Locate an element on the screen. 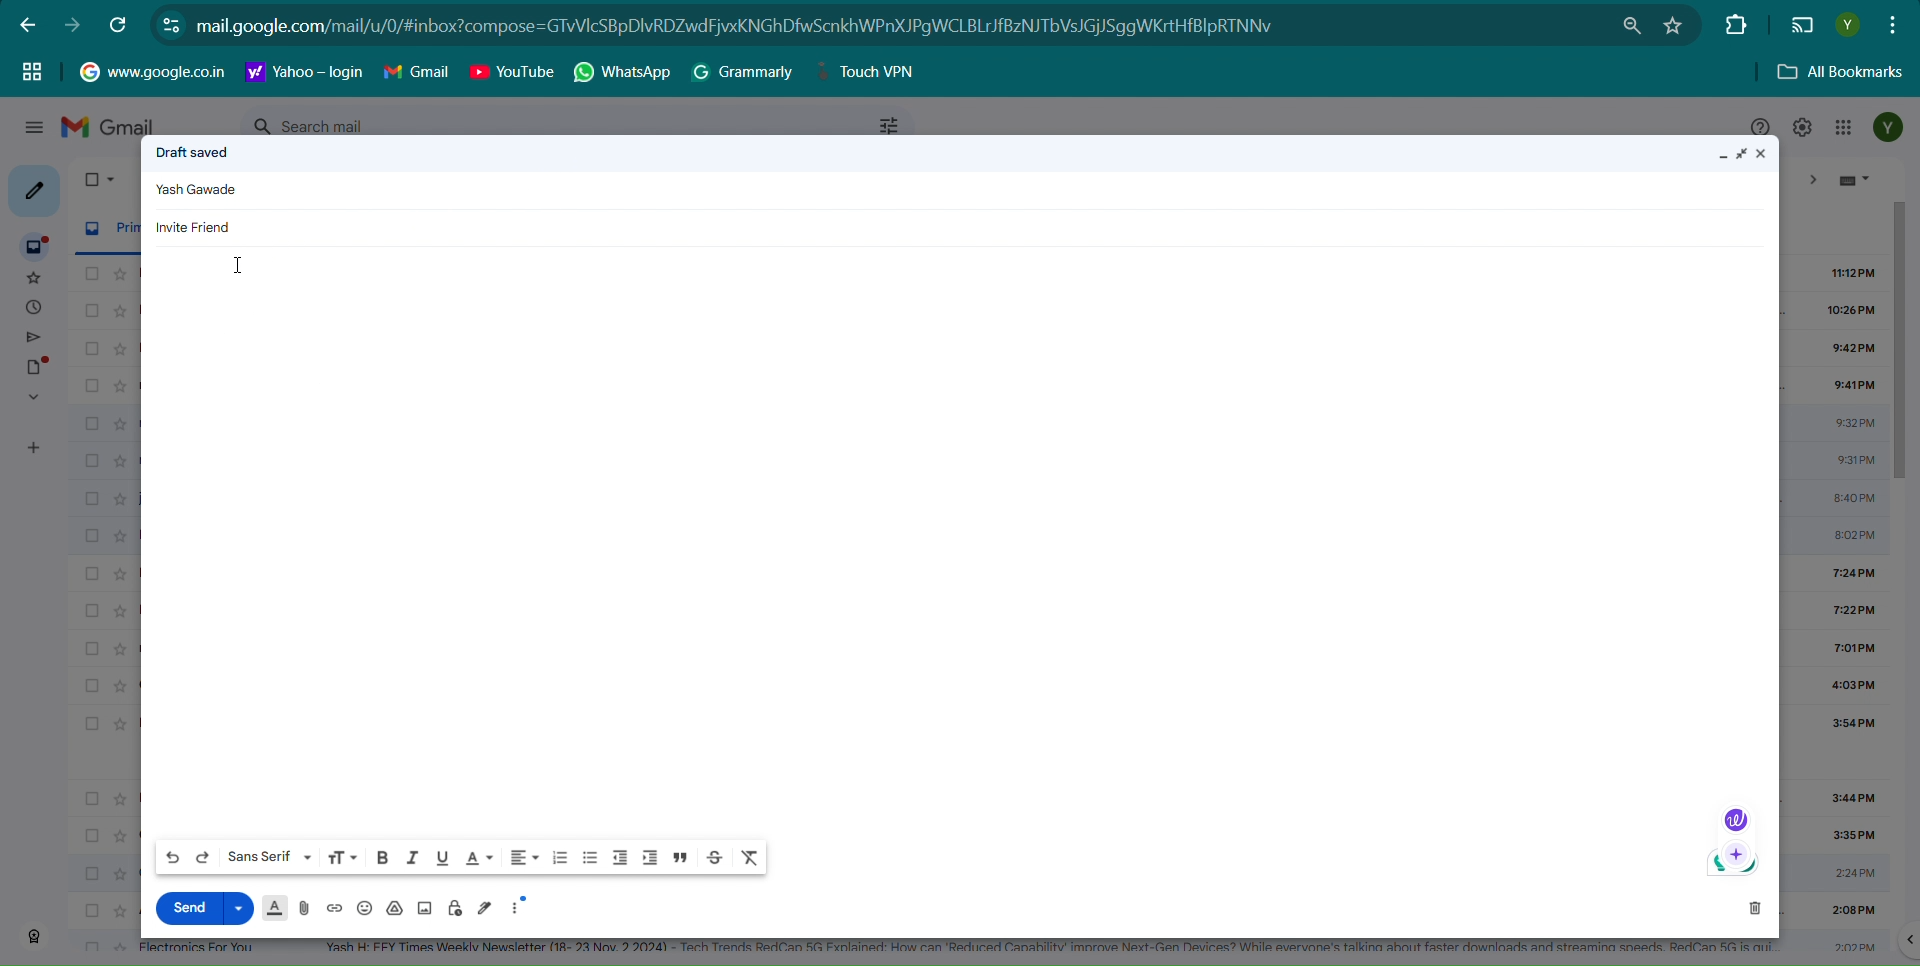  Refresh is located at coordinates (120, 24).